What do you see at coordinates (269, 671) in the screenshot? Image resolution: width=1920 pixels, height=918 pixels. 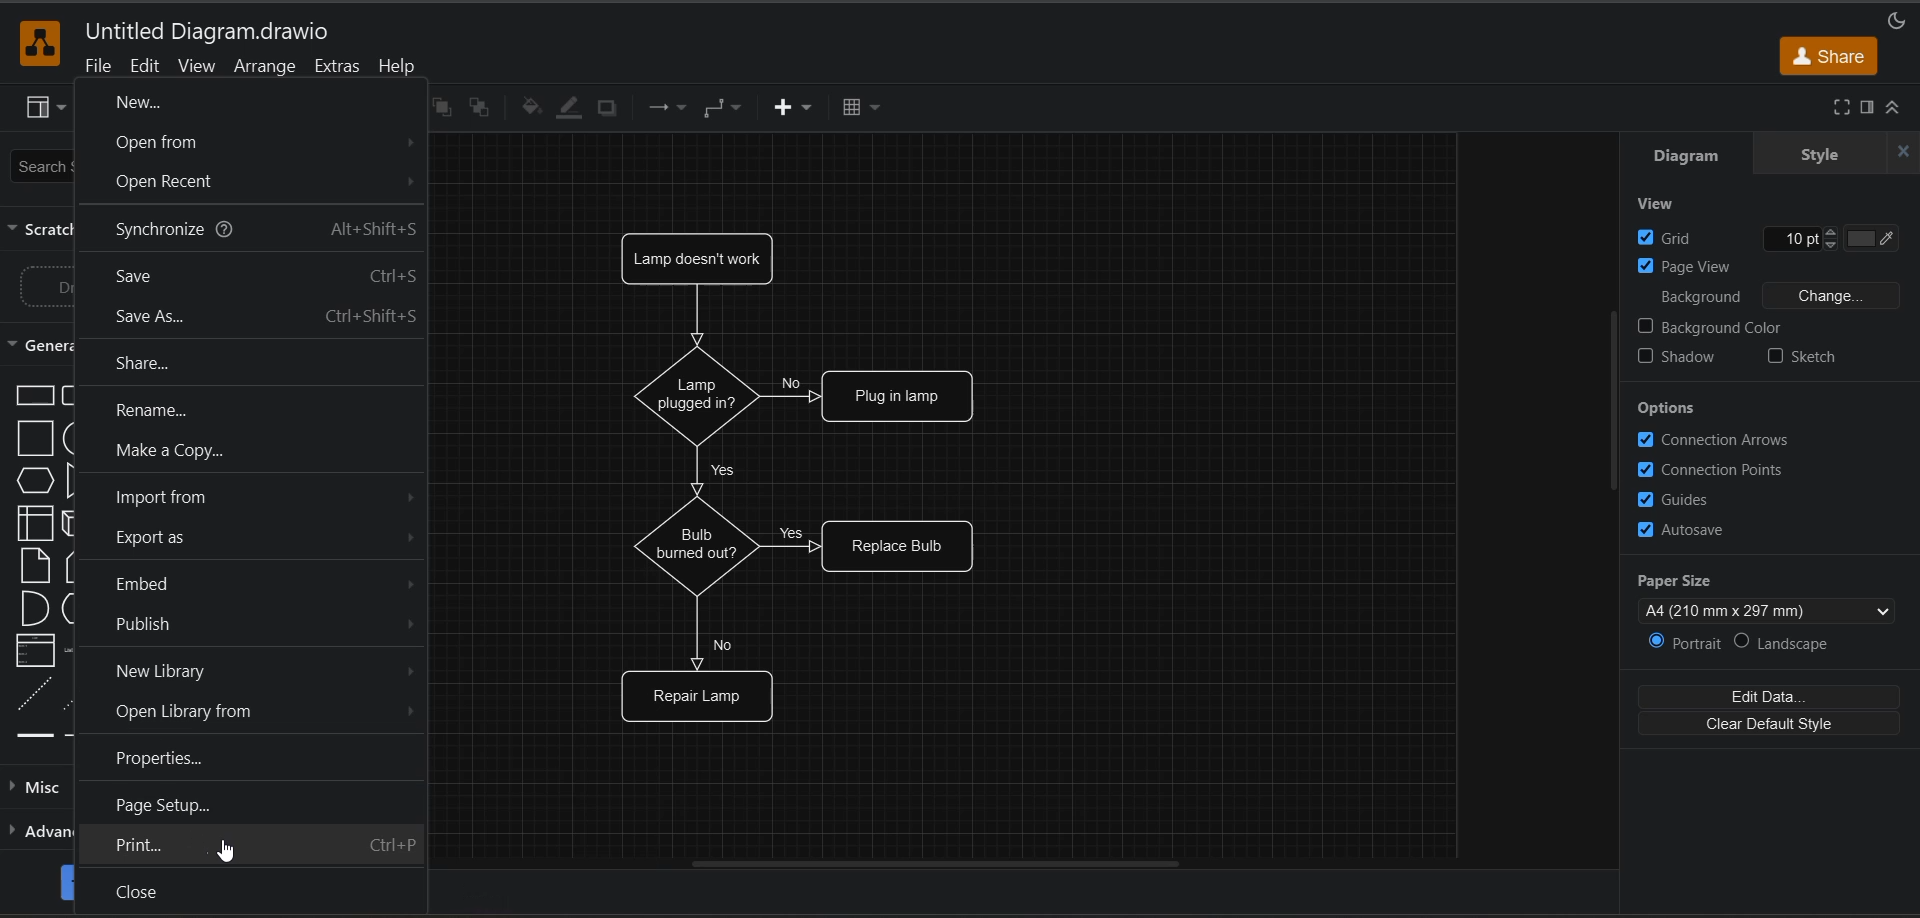 I see `new library` at bounding box center [269, 671].